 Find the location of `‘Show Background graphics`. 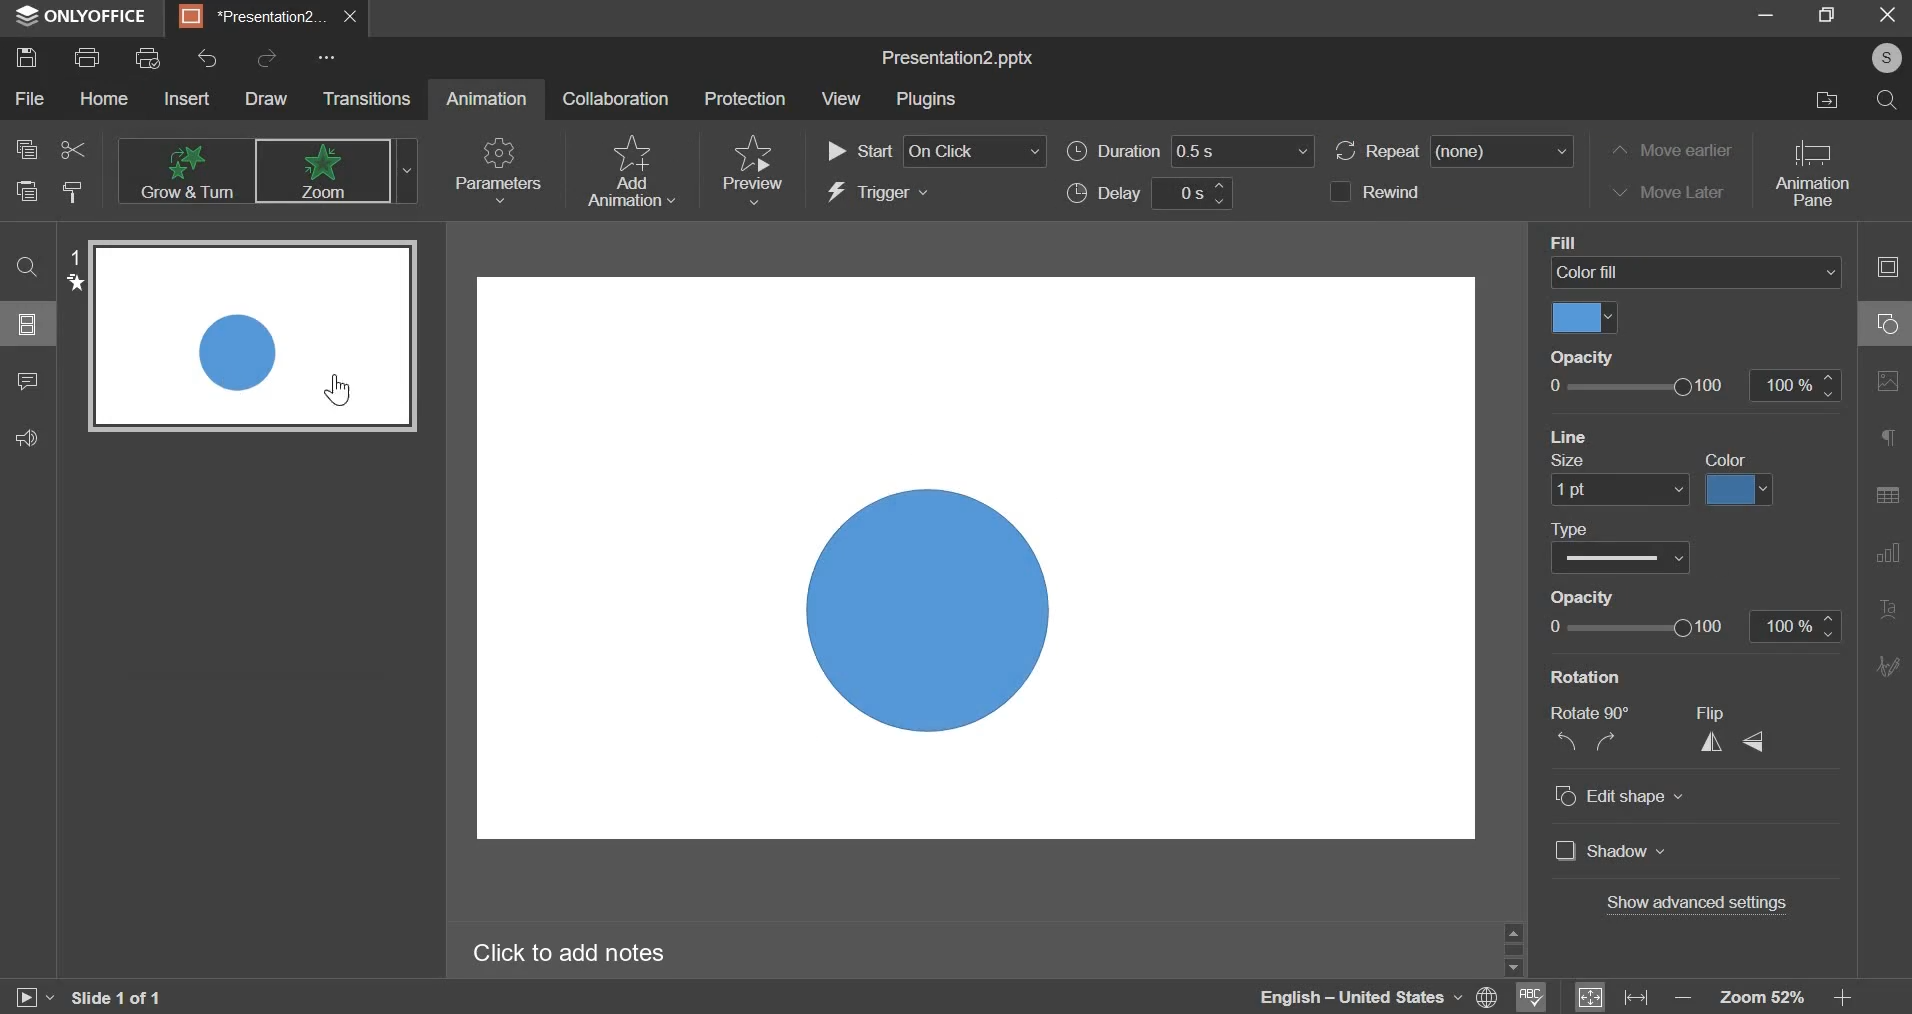

‘Show Background graphics is located at coordinates (1648, 674).